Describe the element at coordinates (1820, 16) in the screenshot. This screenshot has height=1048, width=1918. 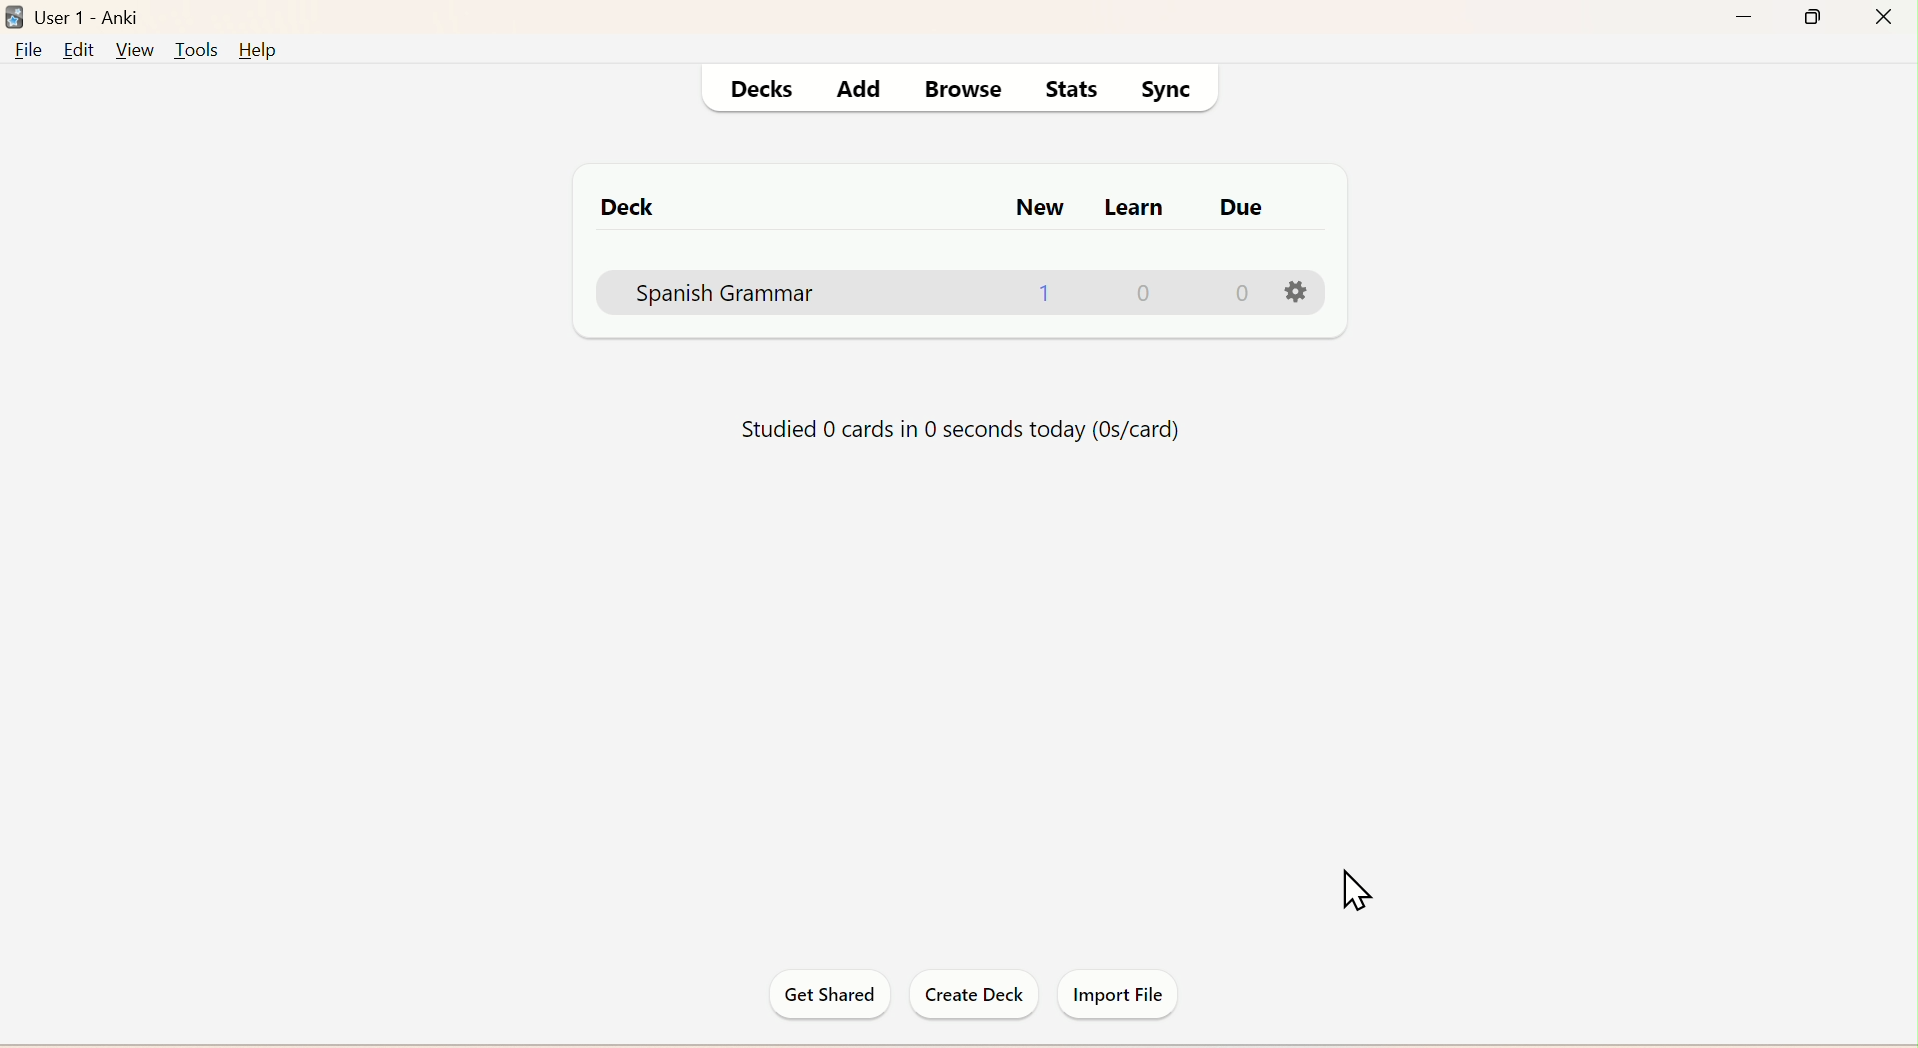
I see `Maximize` at that location.